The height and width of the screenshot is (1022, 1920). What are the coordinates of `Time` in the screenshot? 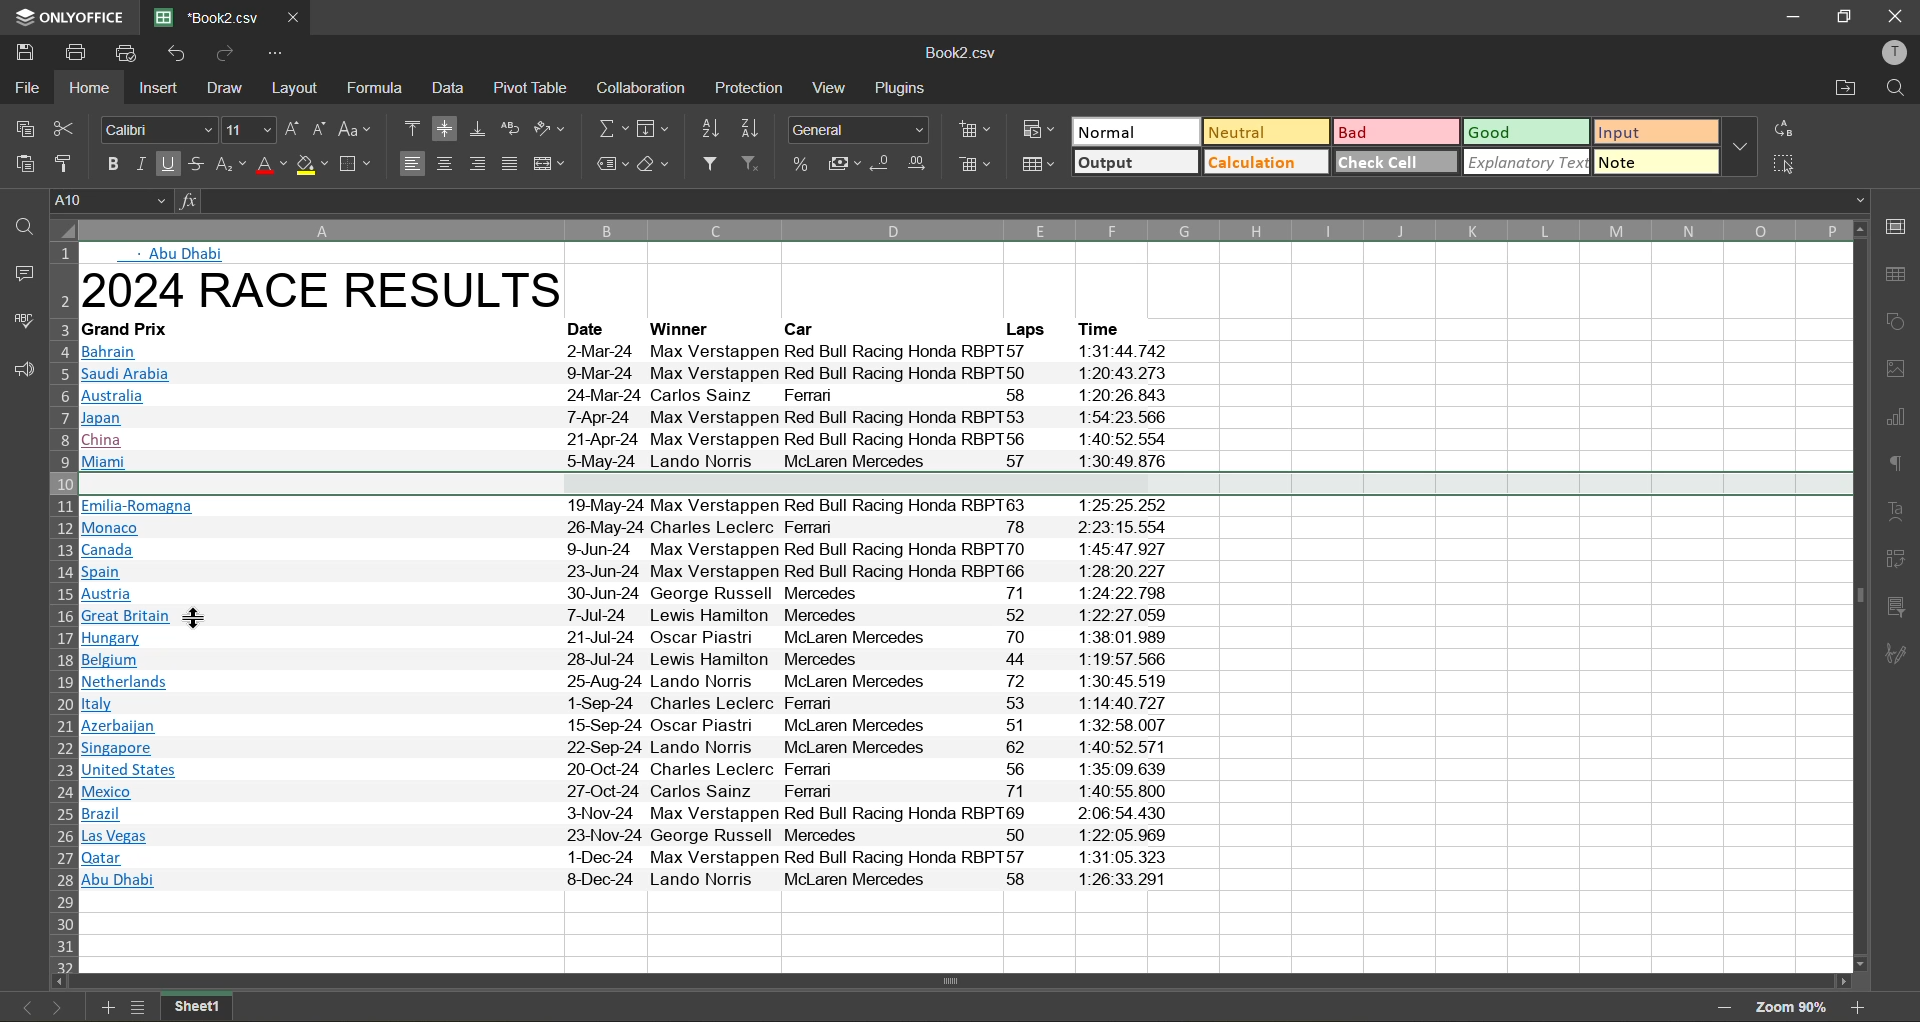 It's located at (1106, 327).